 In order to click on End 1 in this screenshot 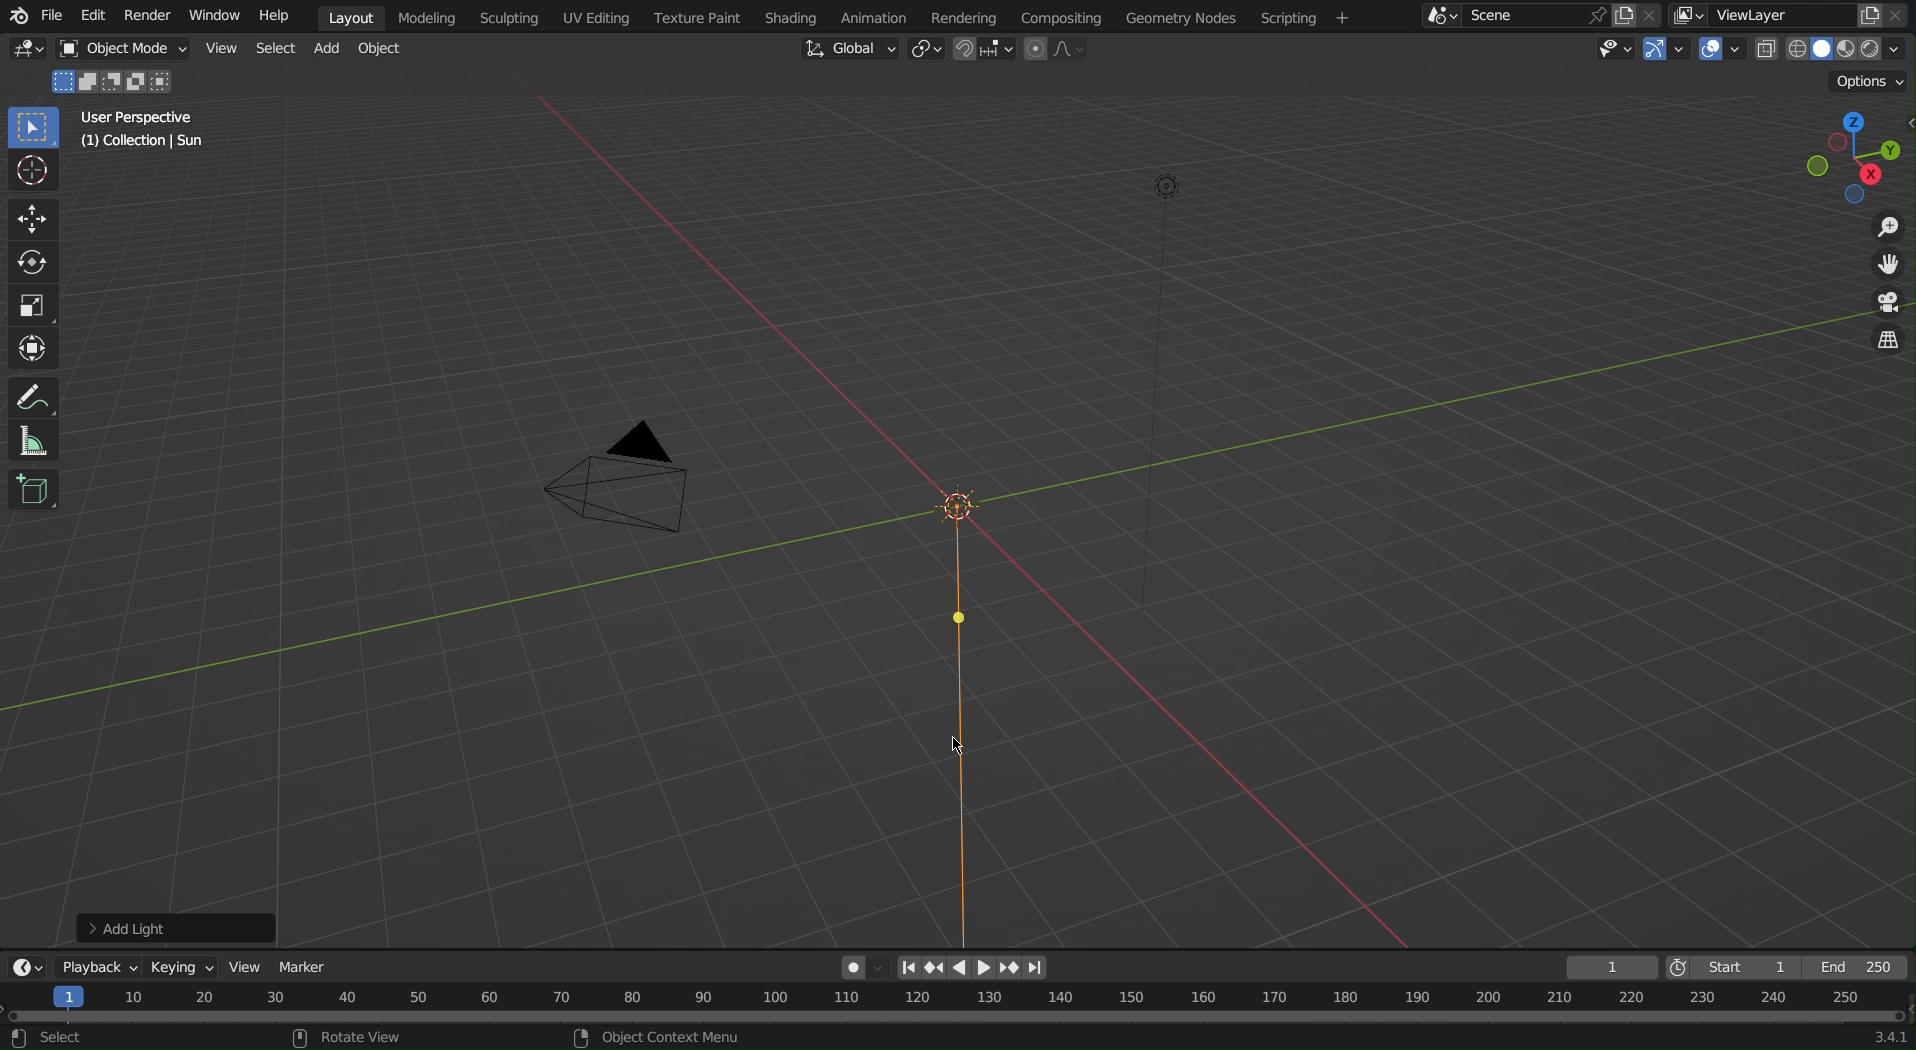, I will do `click(1865, 968)`.